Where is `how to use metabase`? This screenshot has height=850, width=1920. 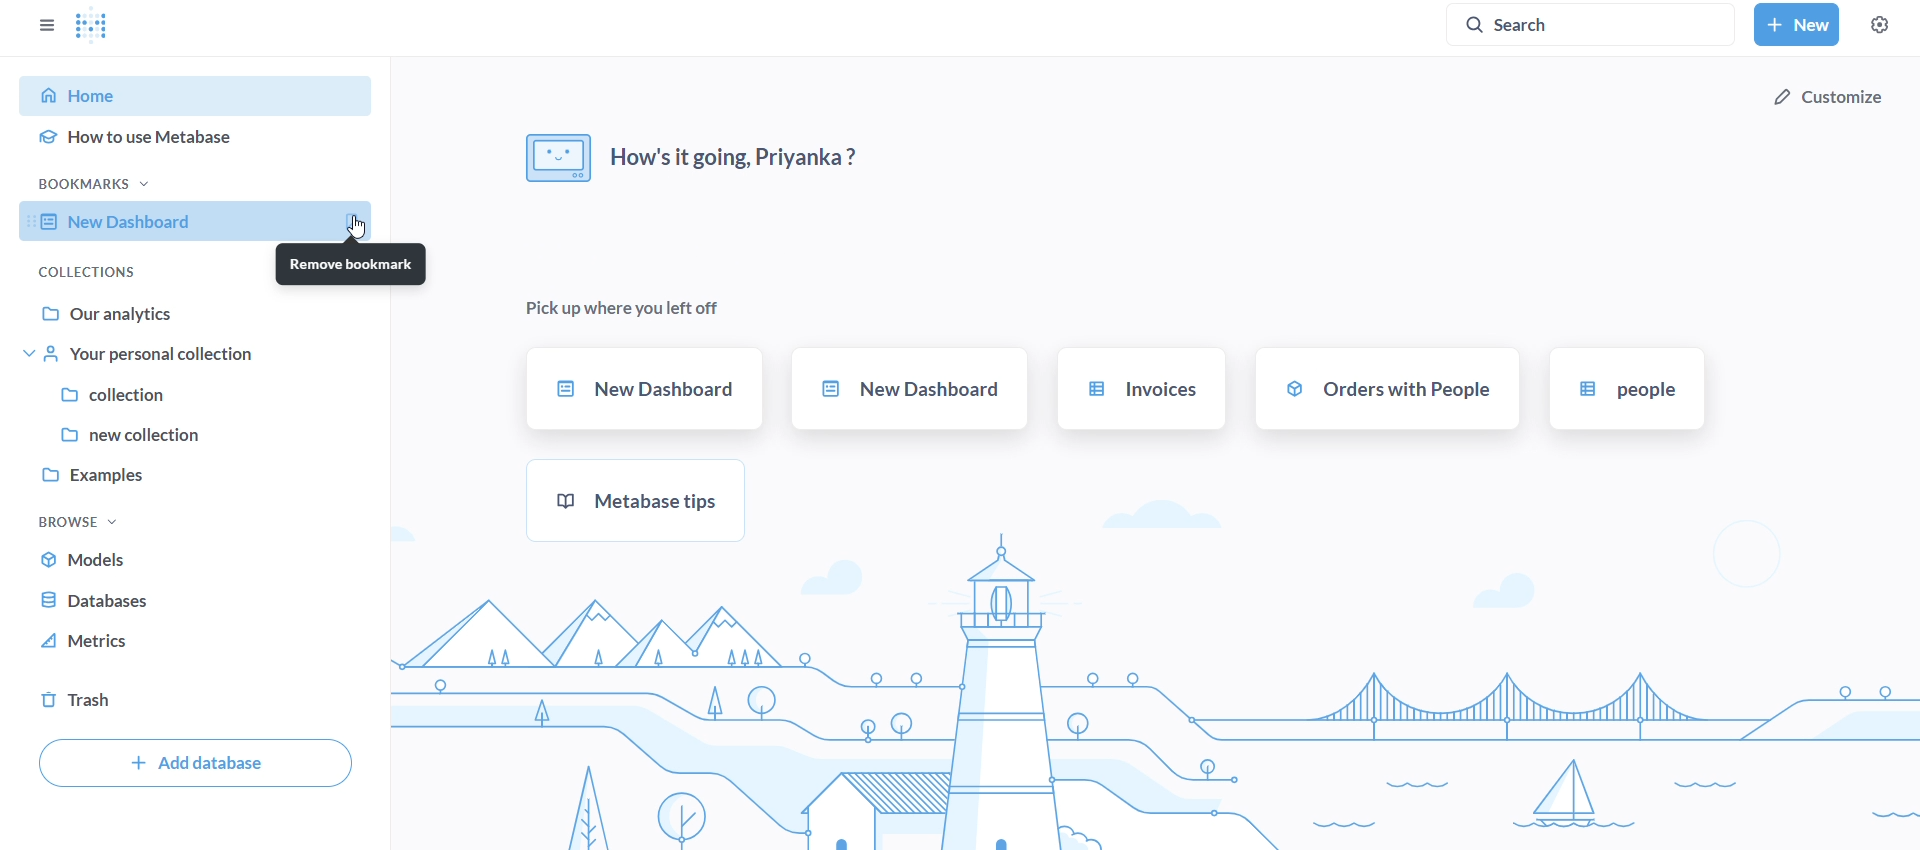
how to use metabase is located at coordinates (206, 134).